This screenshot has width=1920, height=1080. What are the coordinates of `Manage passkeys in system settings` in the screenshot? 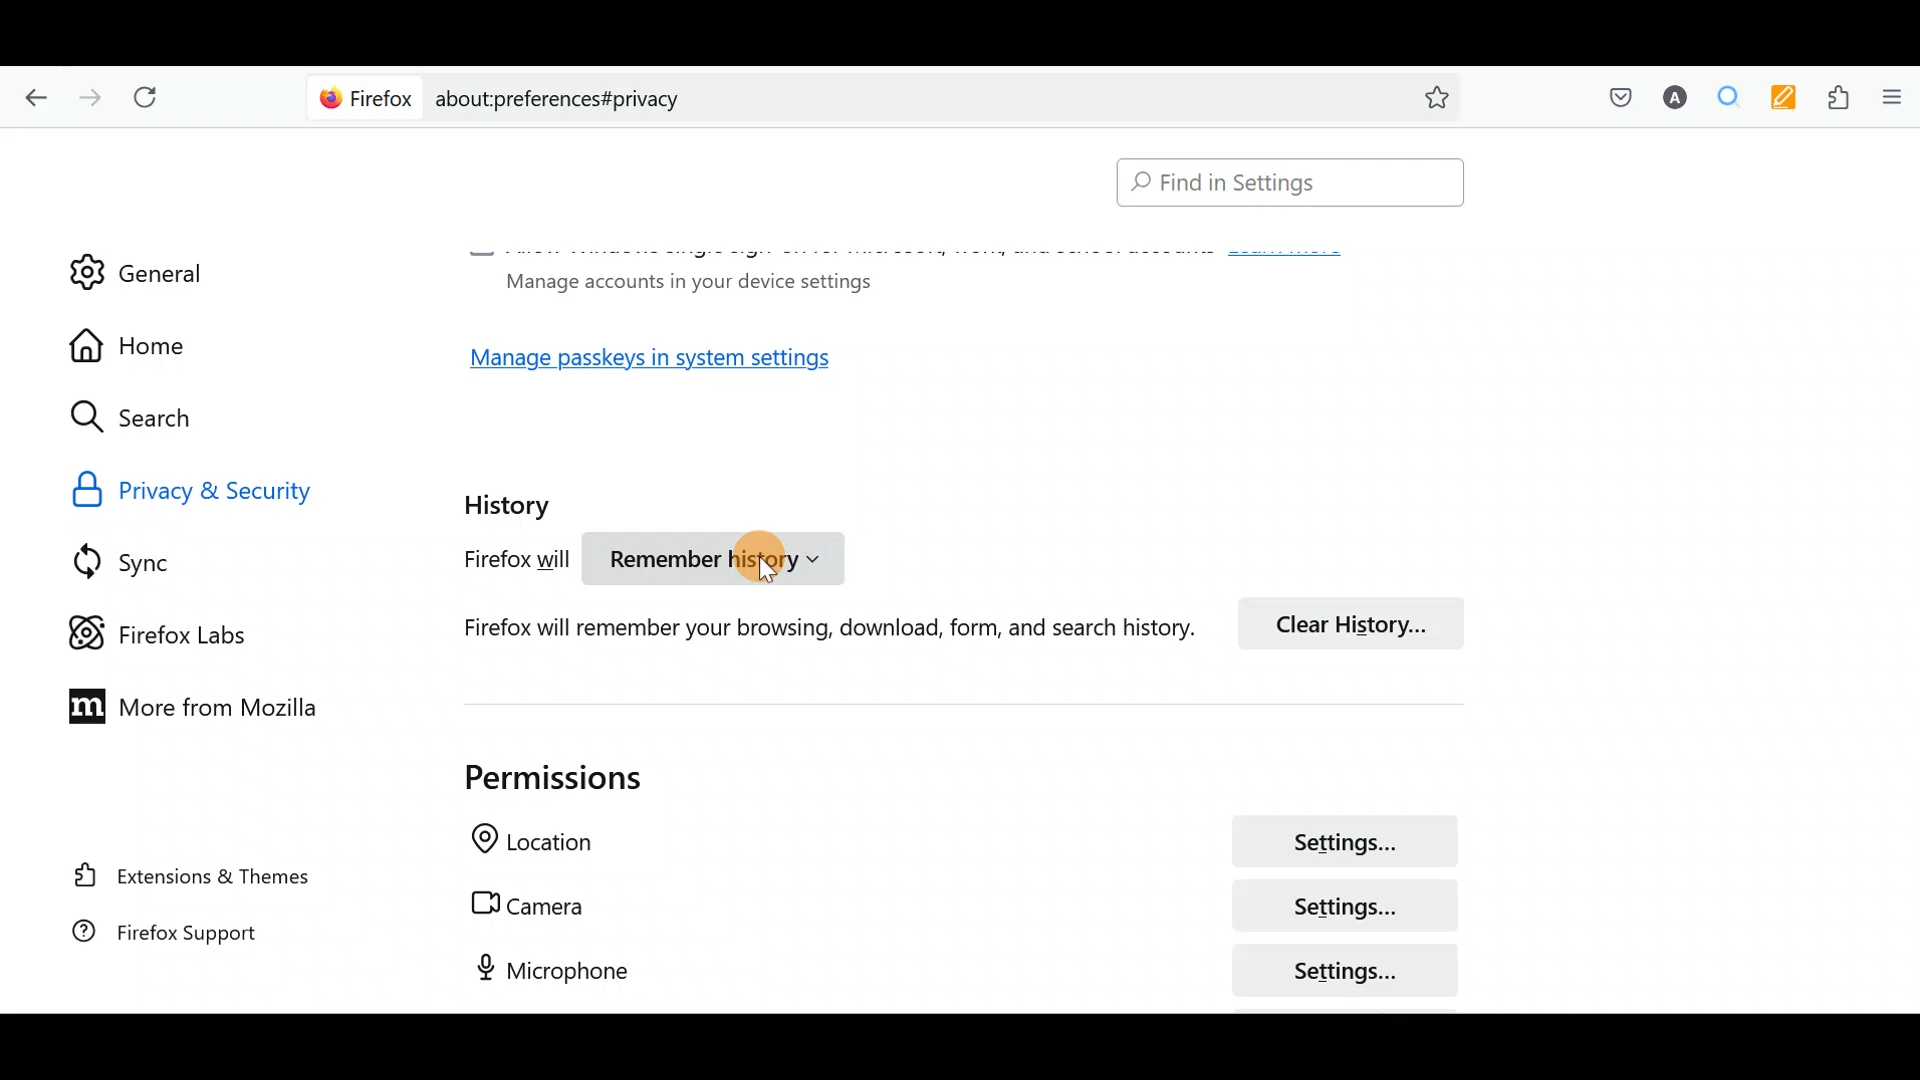 It's located at (673, 364).